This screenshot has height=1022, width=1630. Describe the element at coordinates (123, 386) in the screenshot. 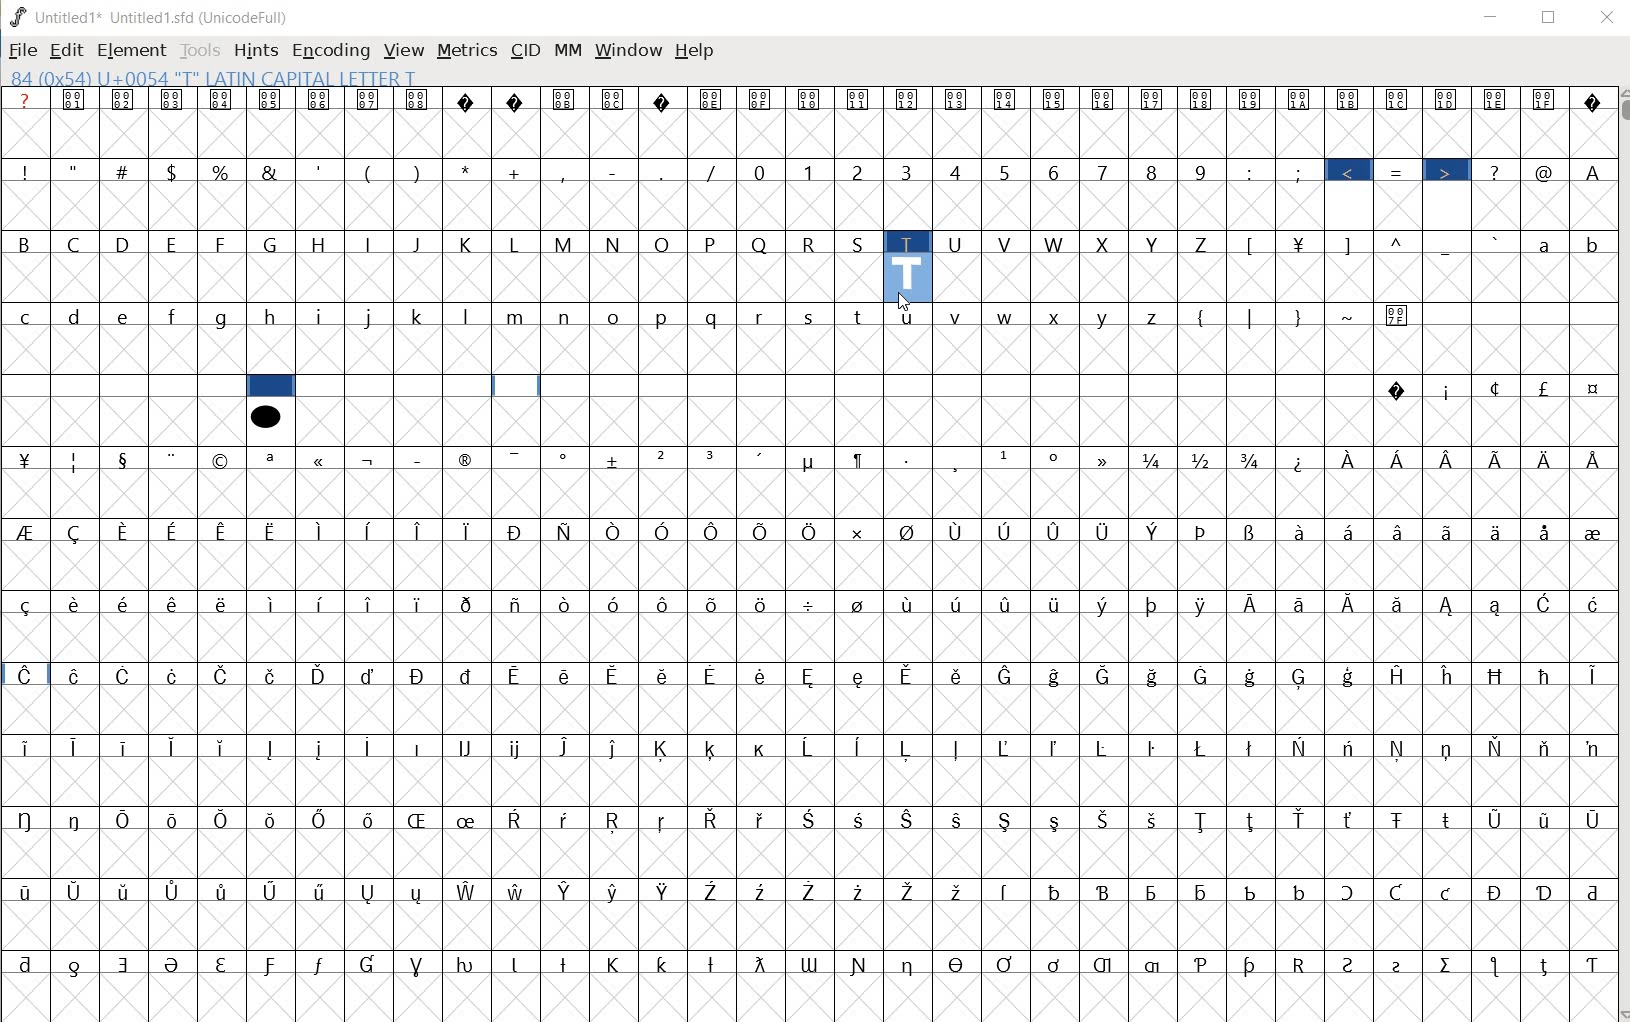

I see `empty spaces` at that location.